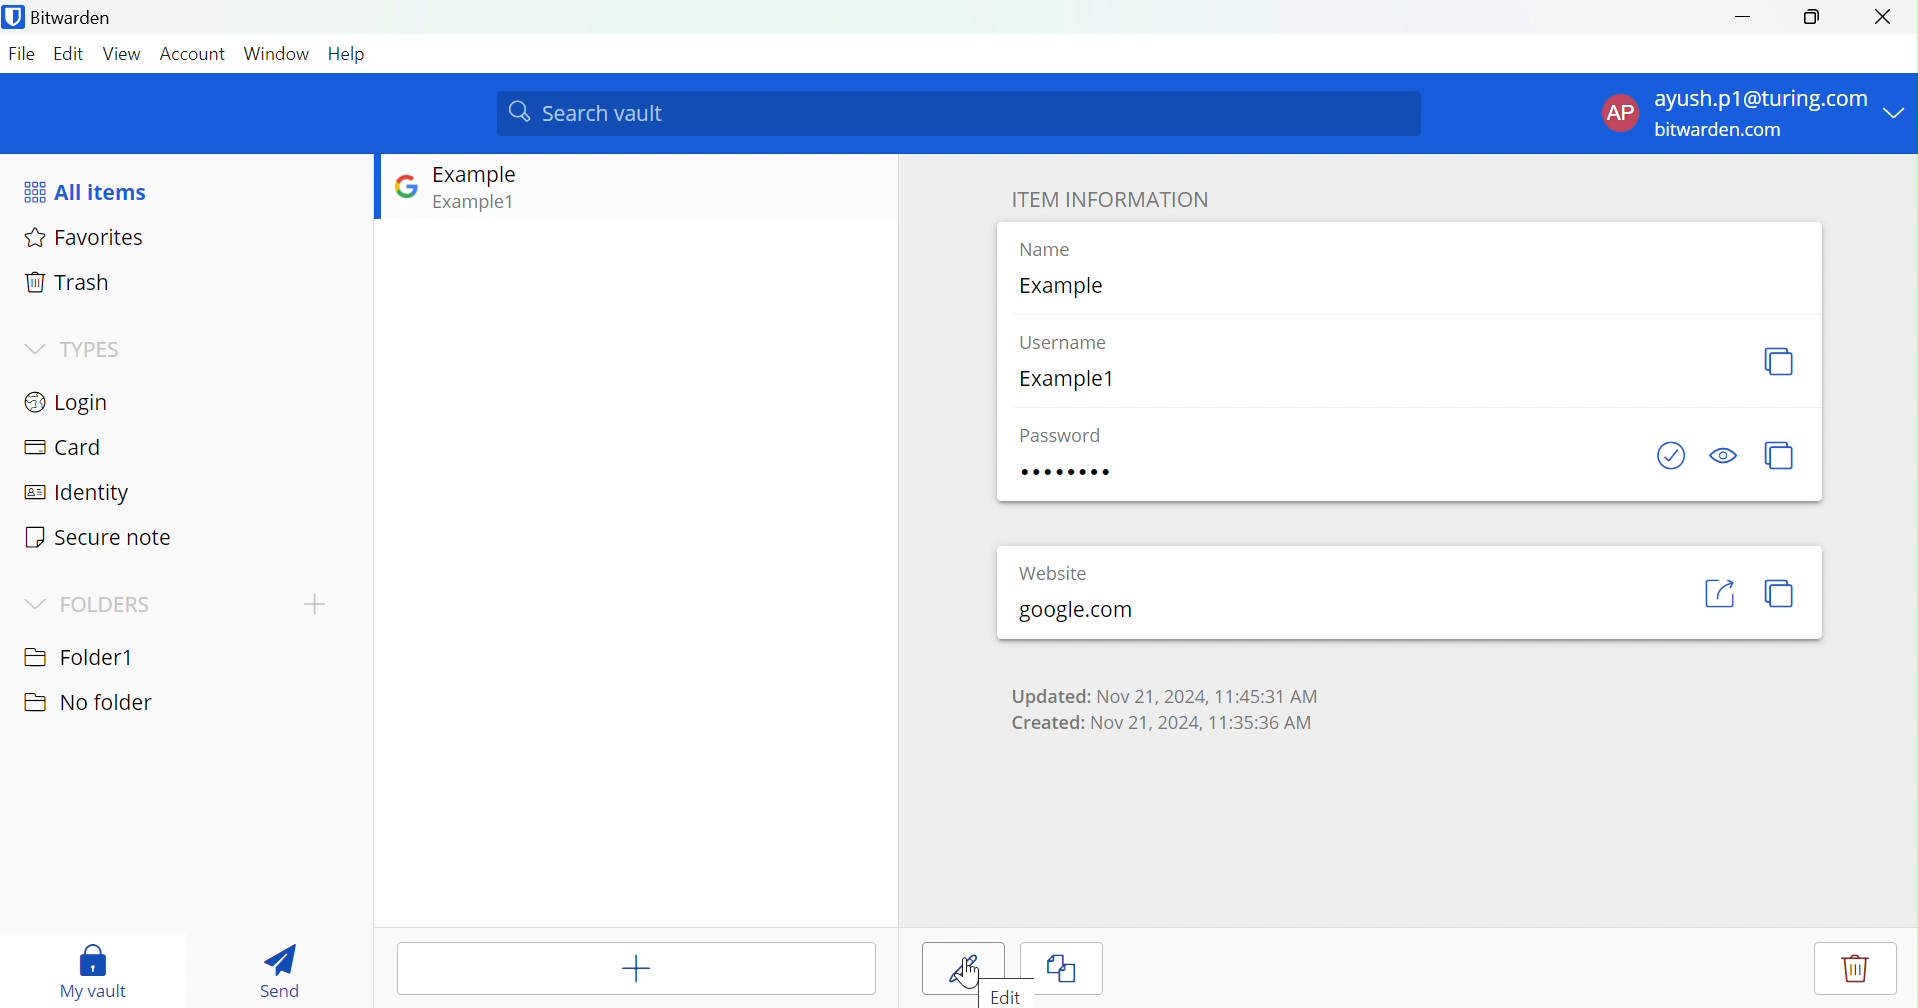  What do you see at coordinates (969, 973) in the screenshot?
I see `Cursor` at bounding box center [969, 973].